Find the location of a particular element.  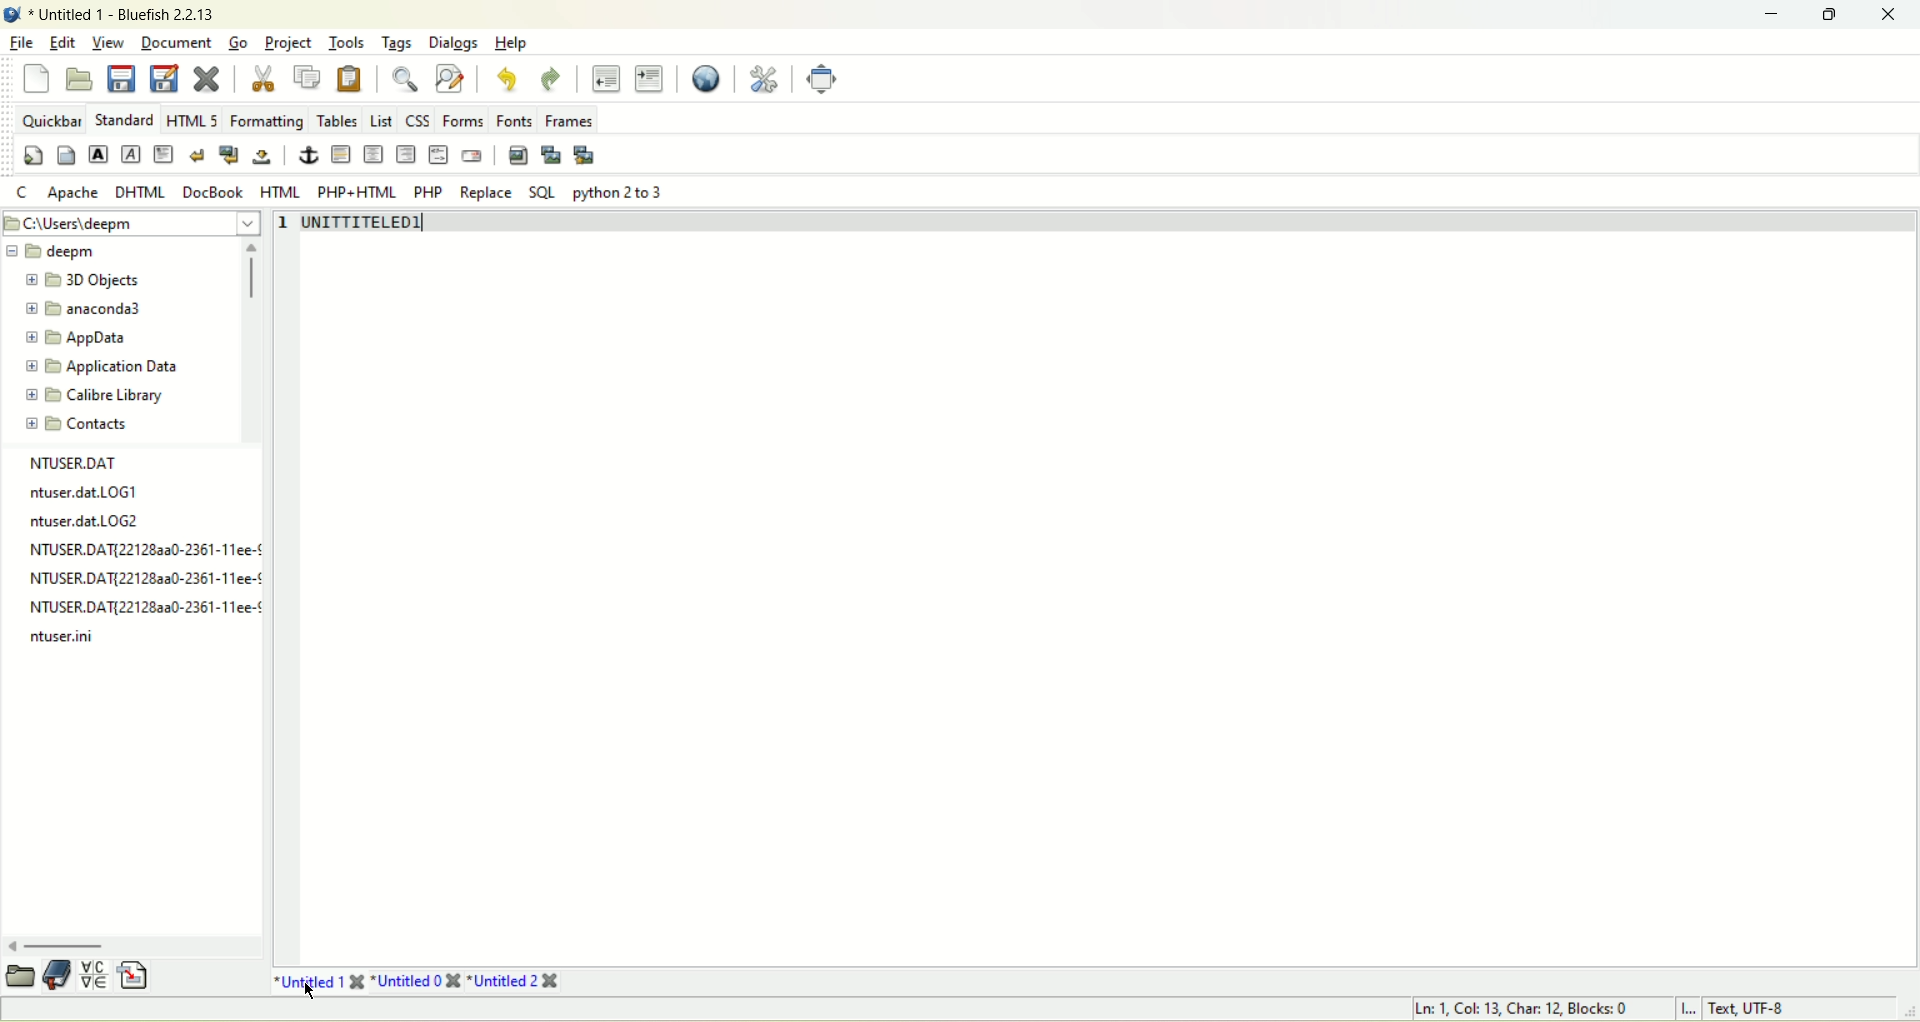

file  is located at coordinates (17, 42).